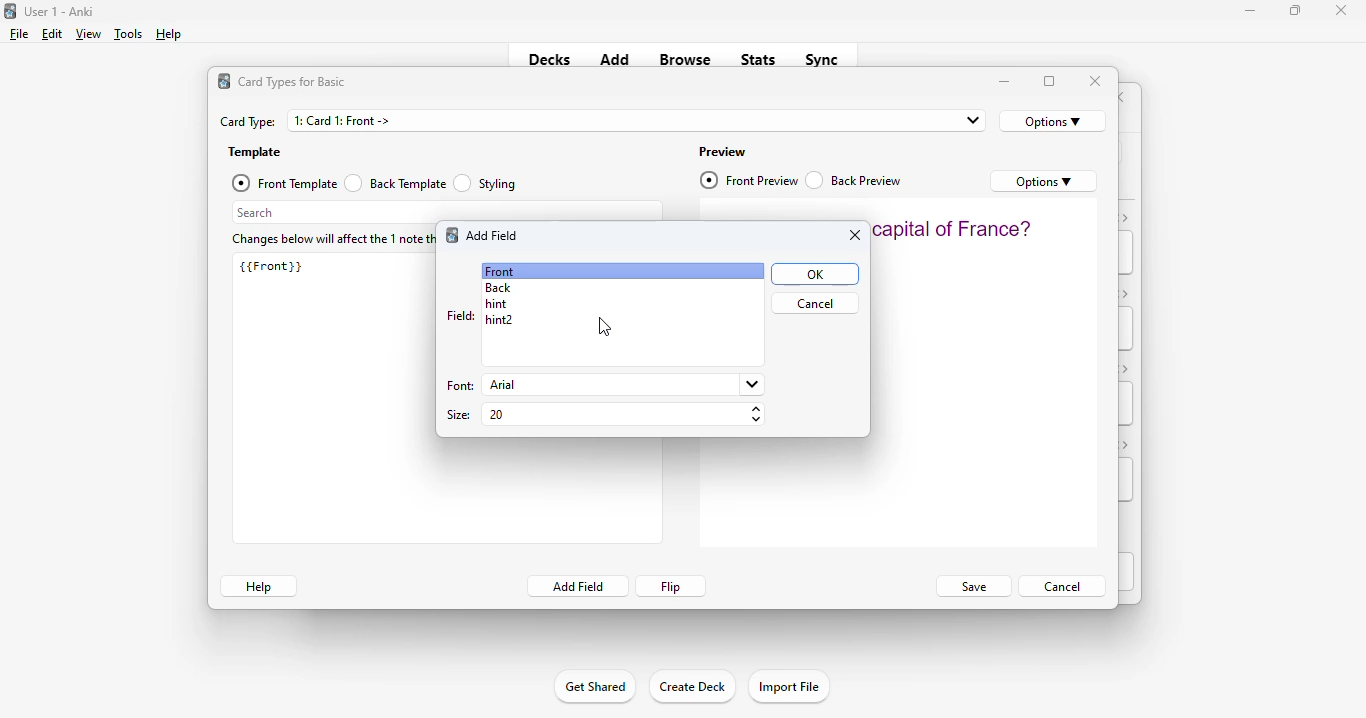 The width and height of the screenshot is (1366, 718). I want to click on view, so click(88, 33).